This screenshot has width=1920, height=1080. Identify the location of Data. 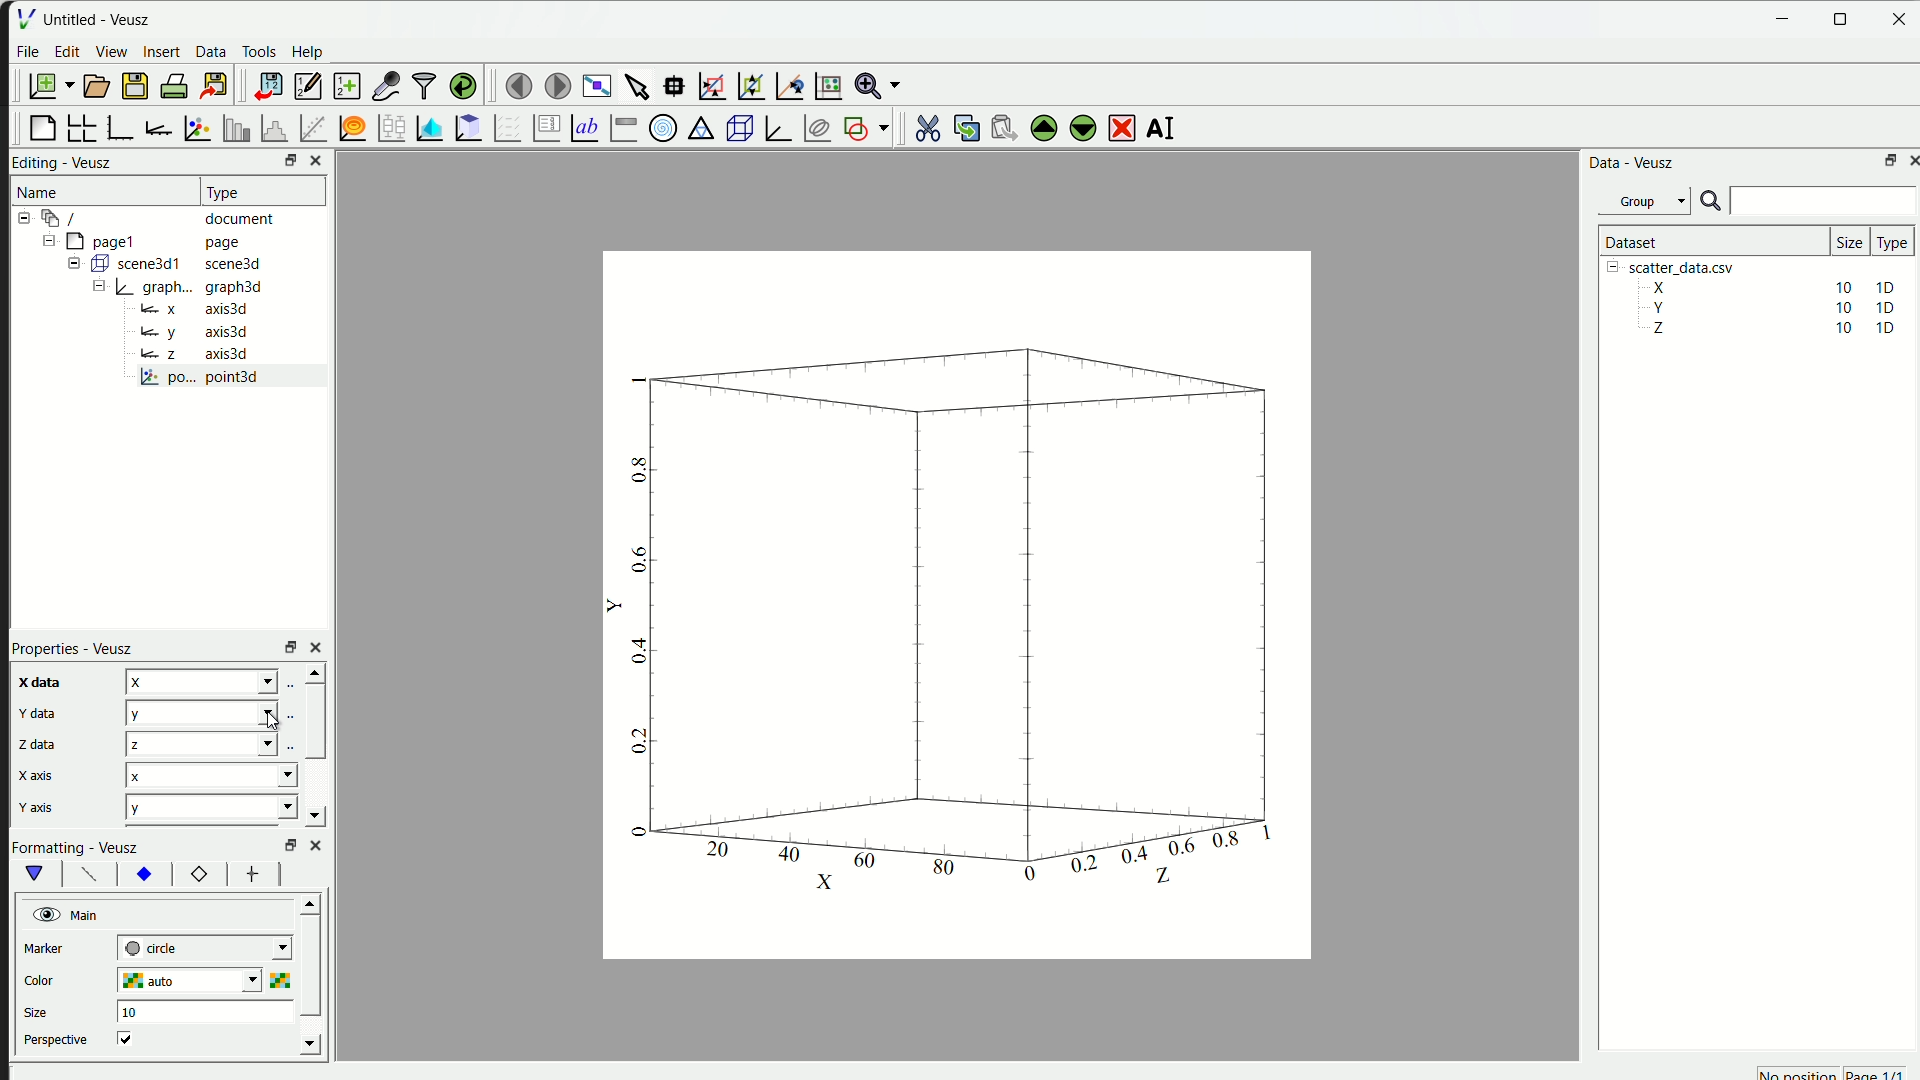
(209, 53).